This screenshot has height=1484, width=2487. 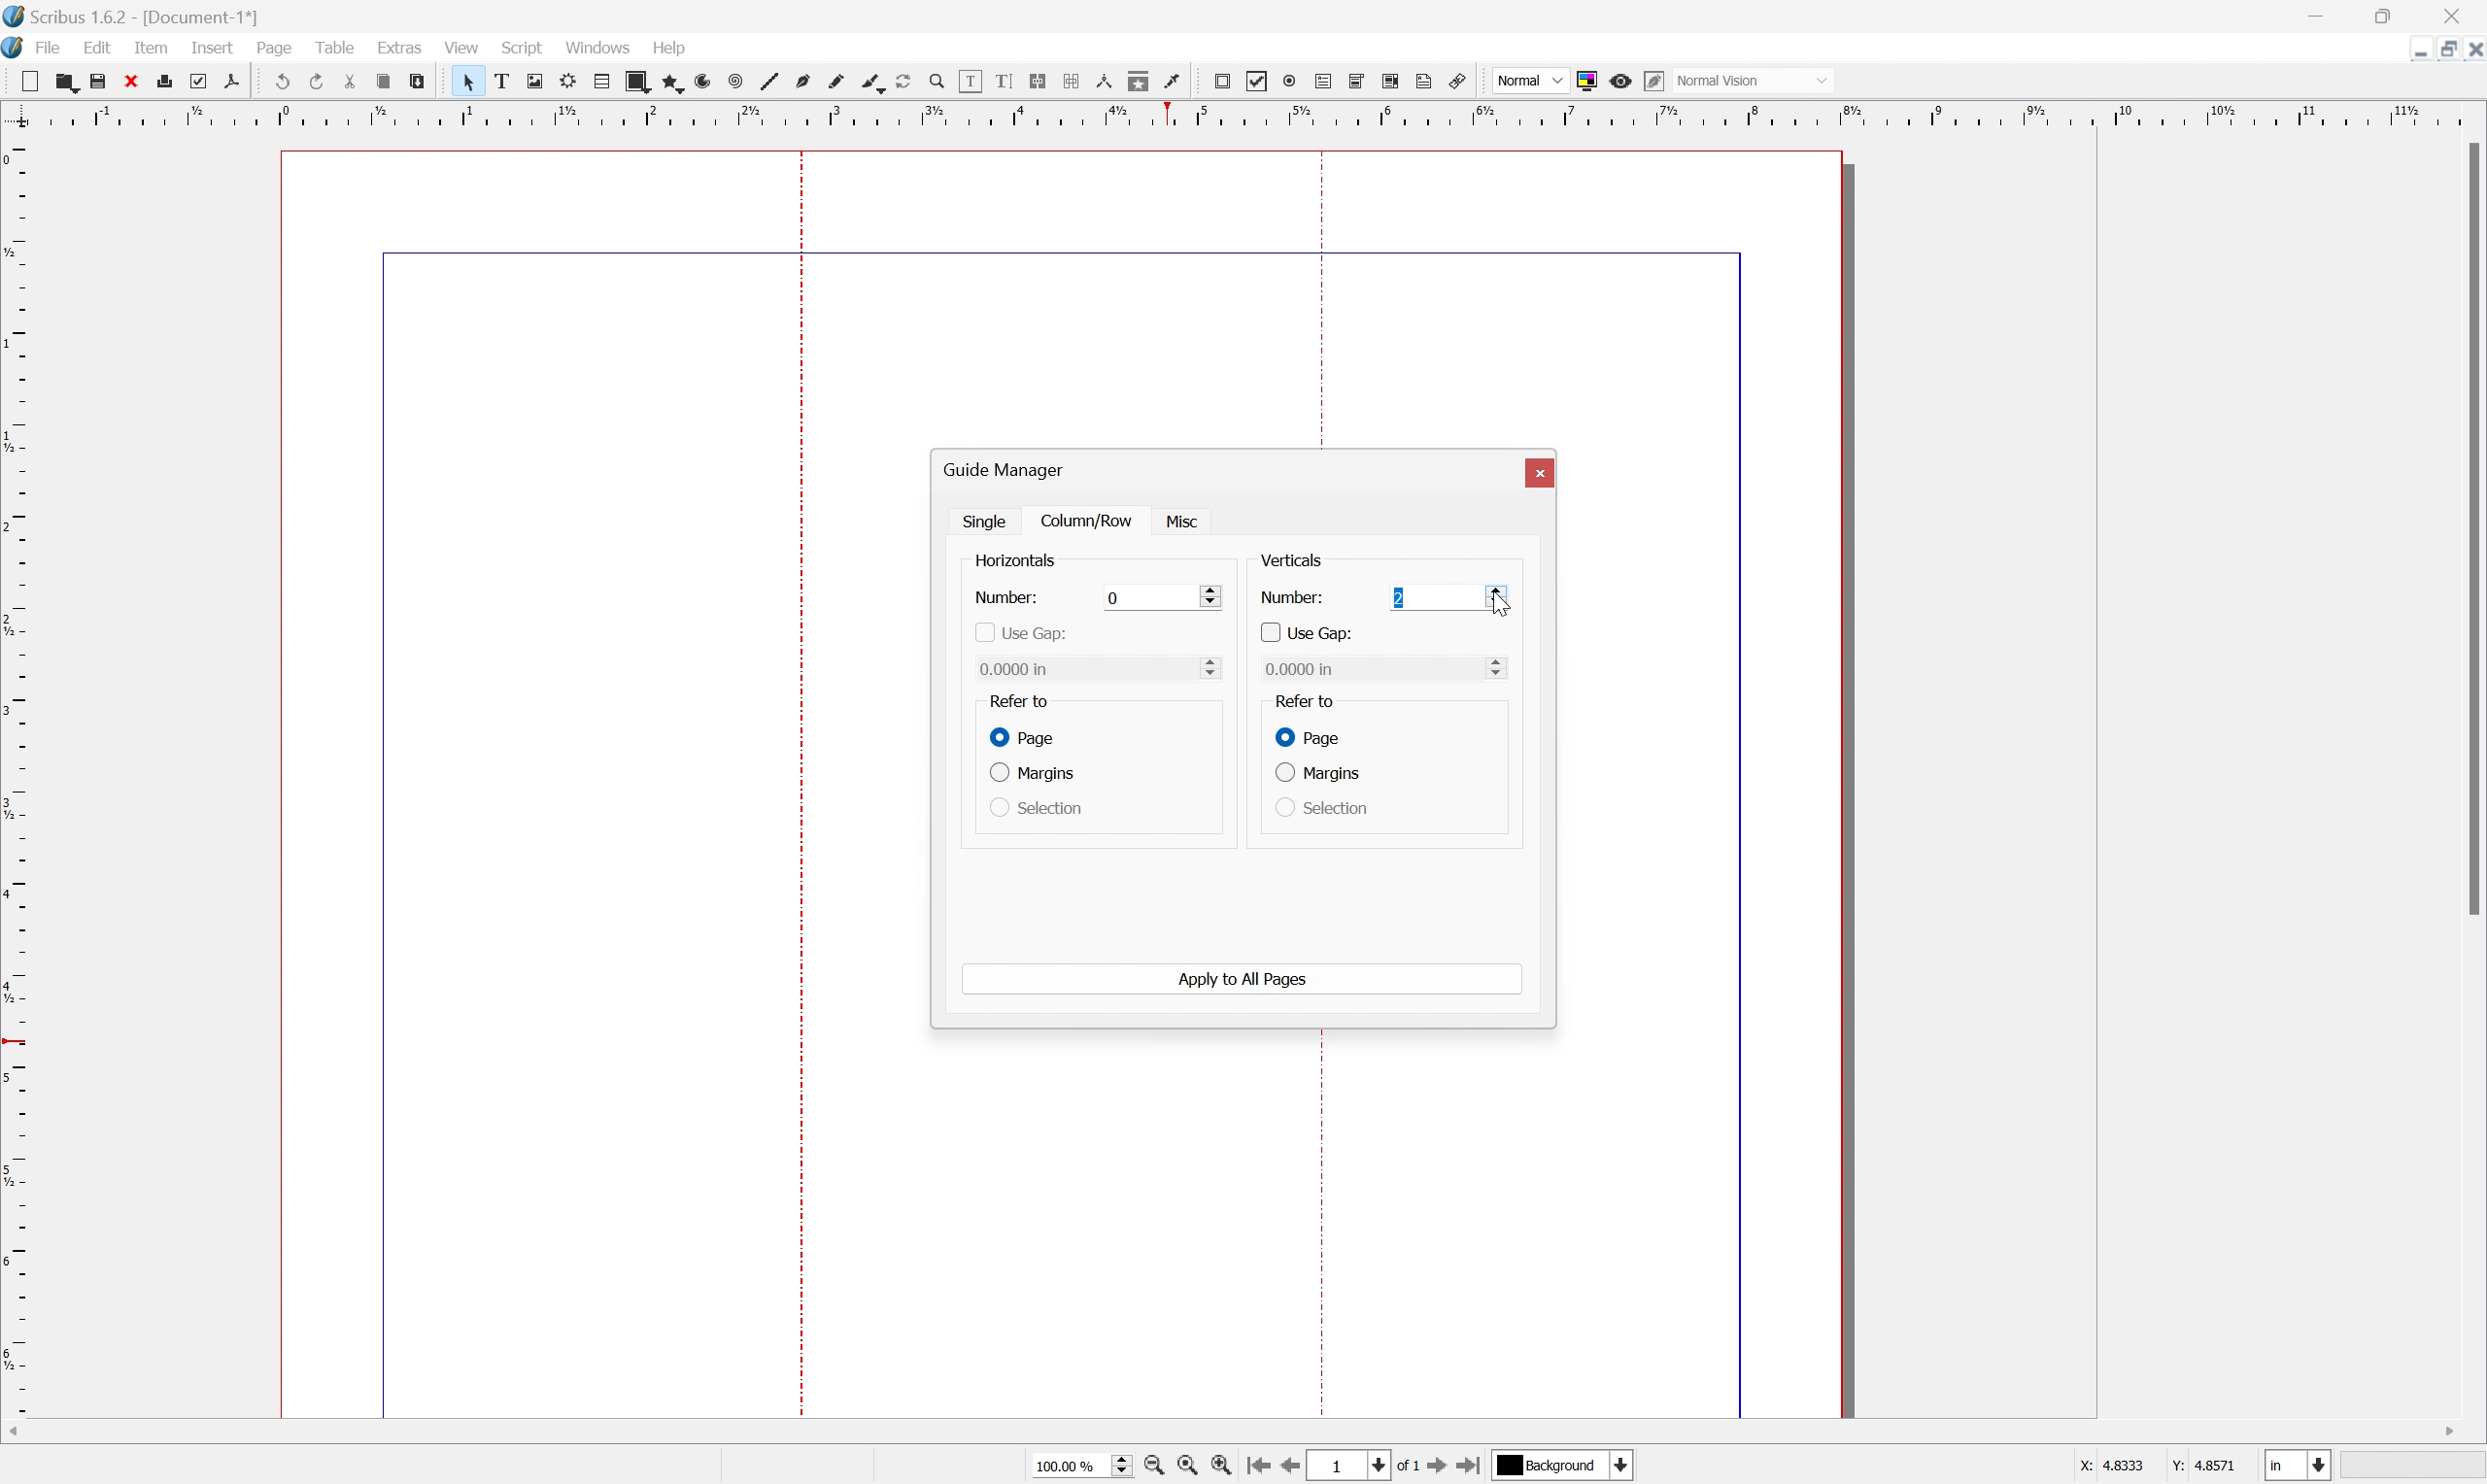 What do you see at coordinates (2471, 50) in the screenshot?
I see `close` at bounding box center [2471, 50].